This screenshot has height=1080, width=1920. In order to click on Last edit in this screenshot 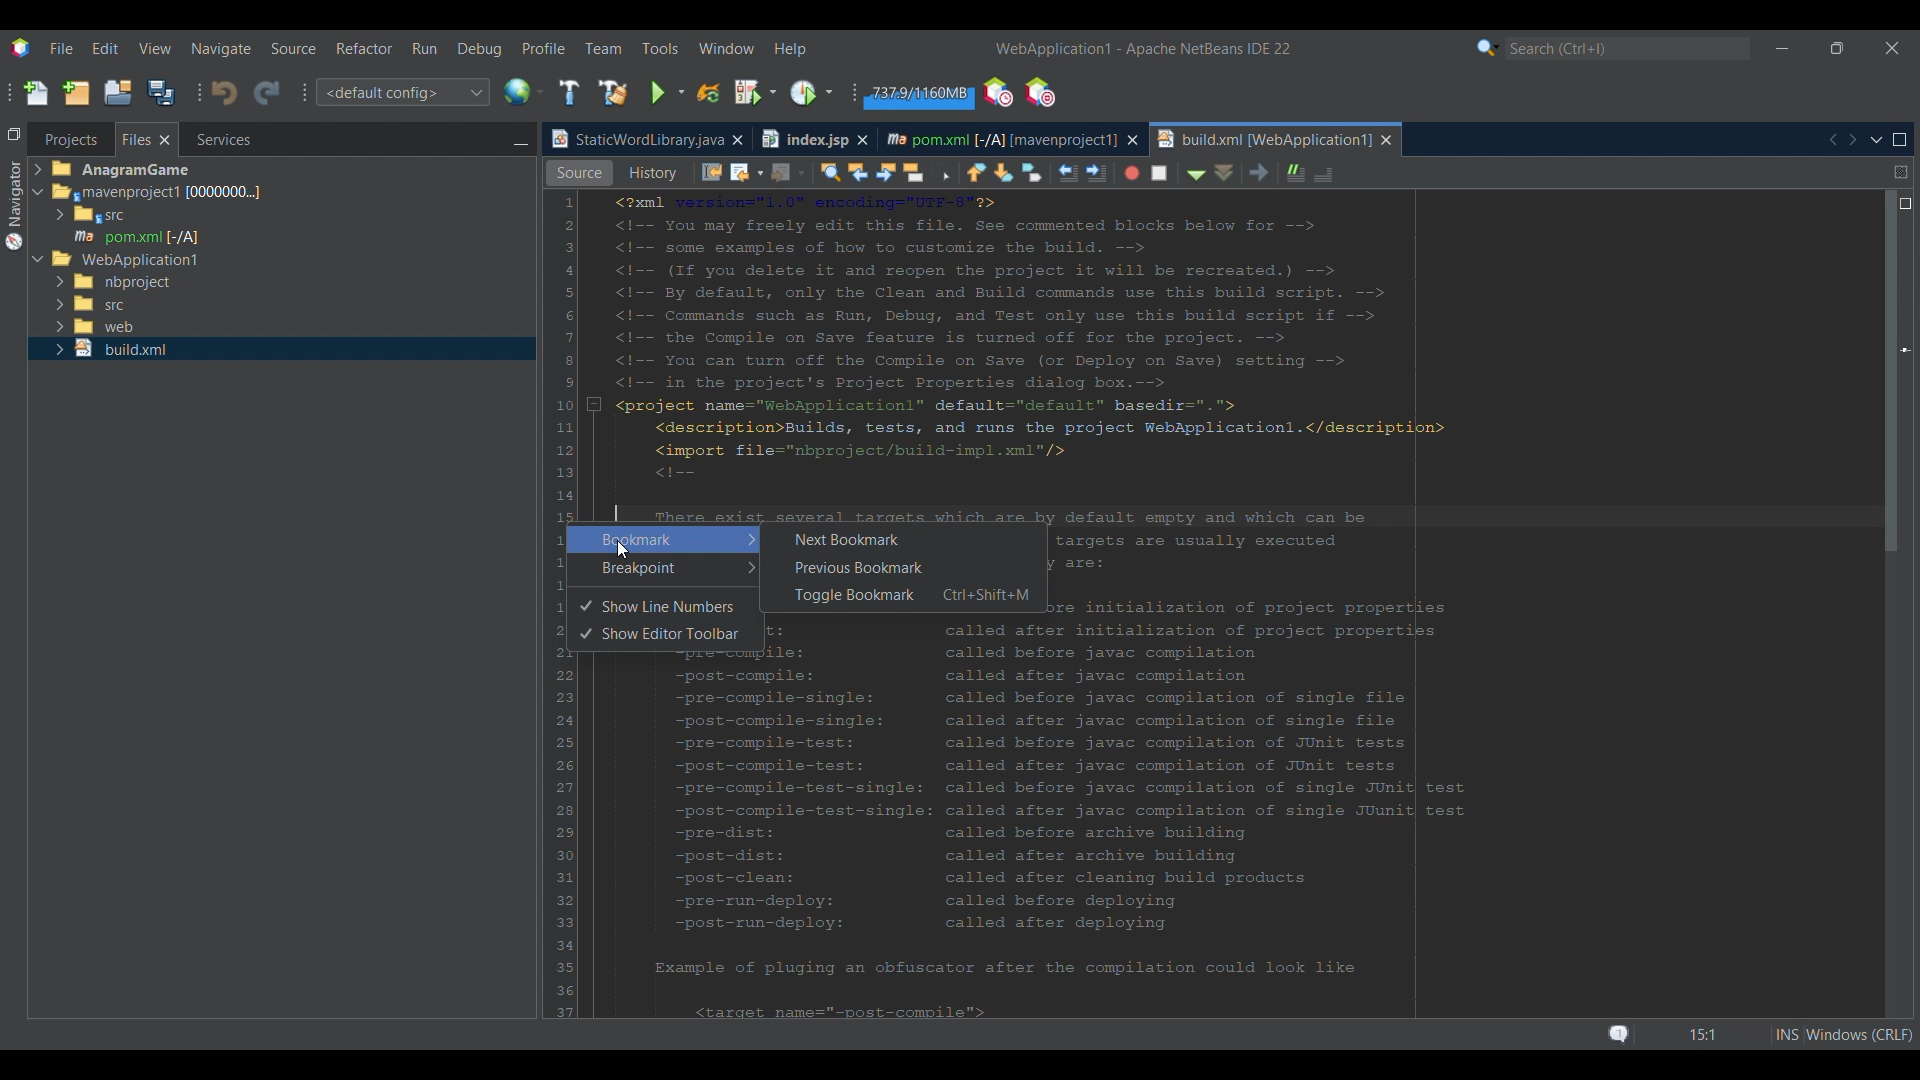, I will do `click(892, 171)`.